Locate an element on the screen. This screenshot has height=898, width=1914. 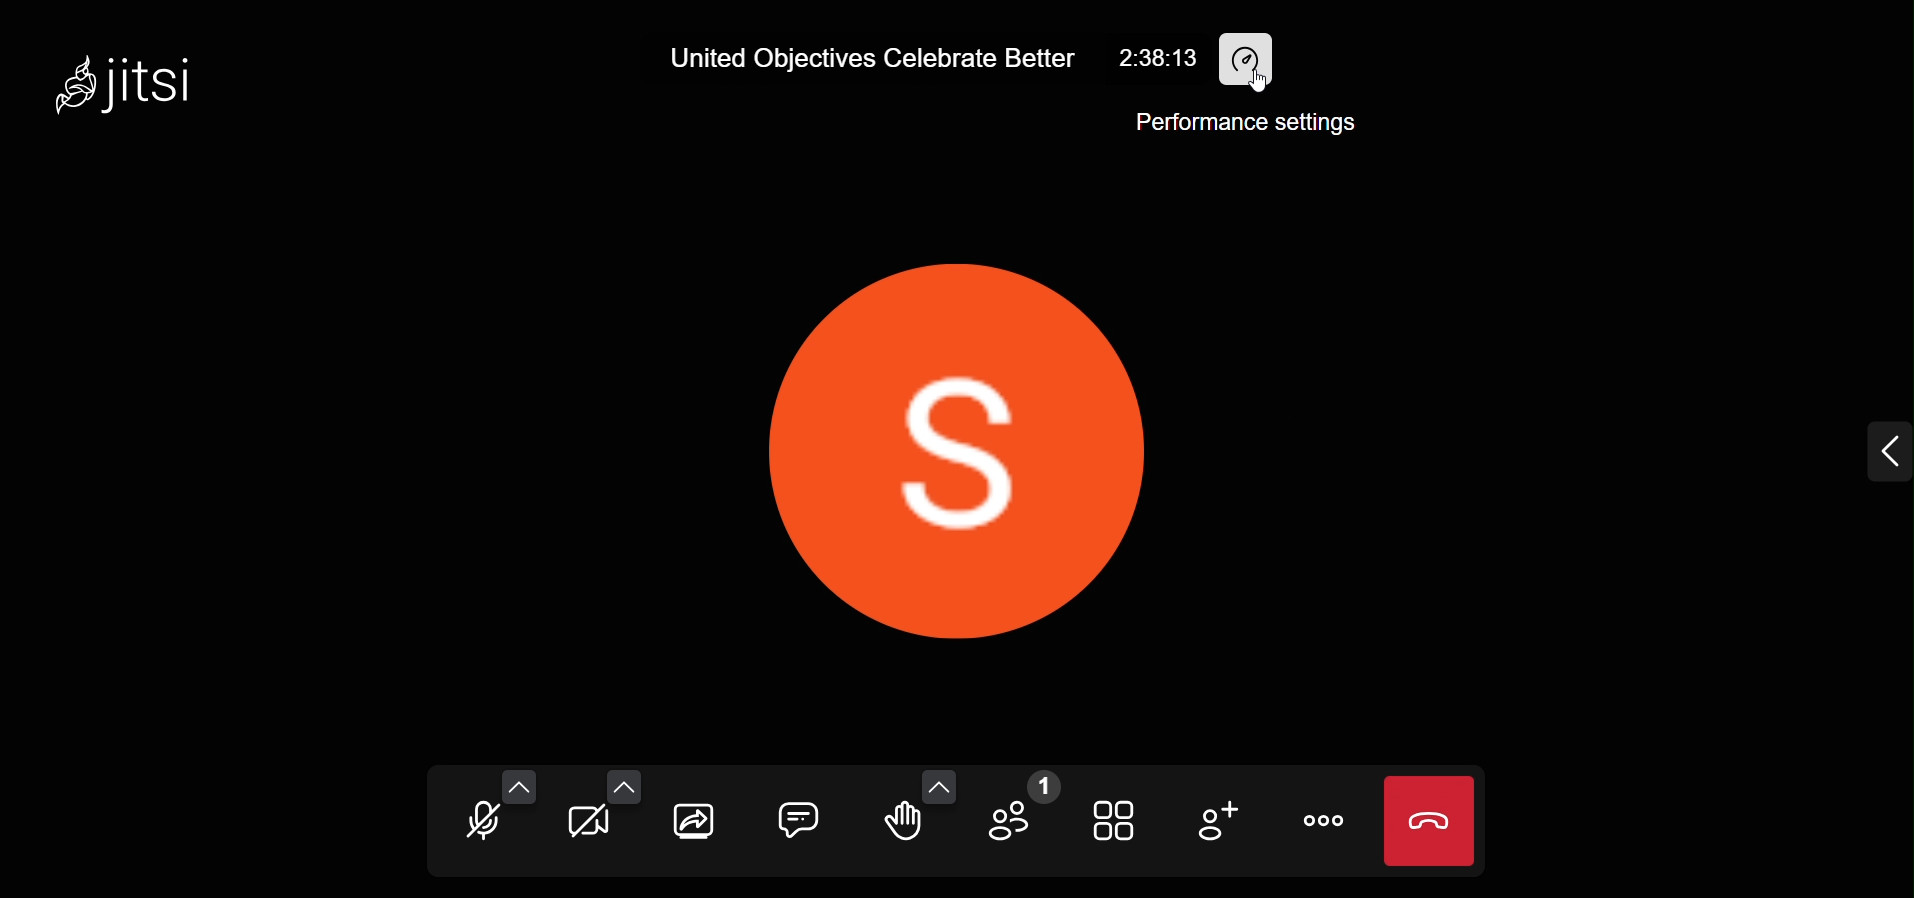
United Objectives Celebrate Better is located at coordinates (867, 61).